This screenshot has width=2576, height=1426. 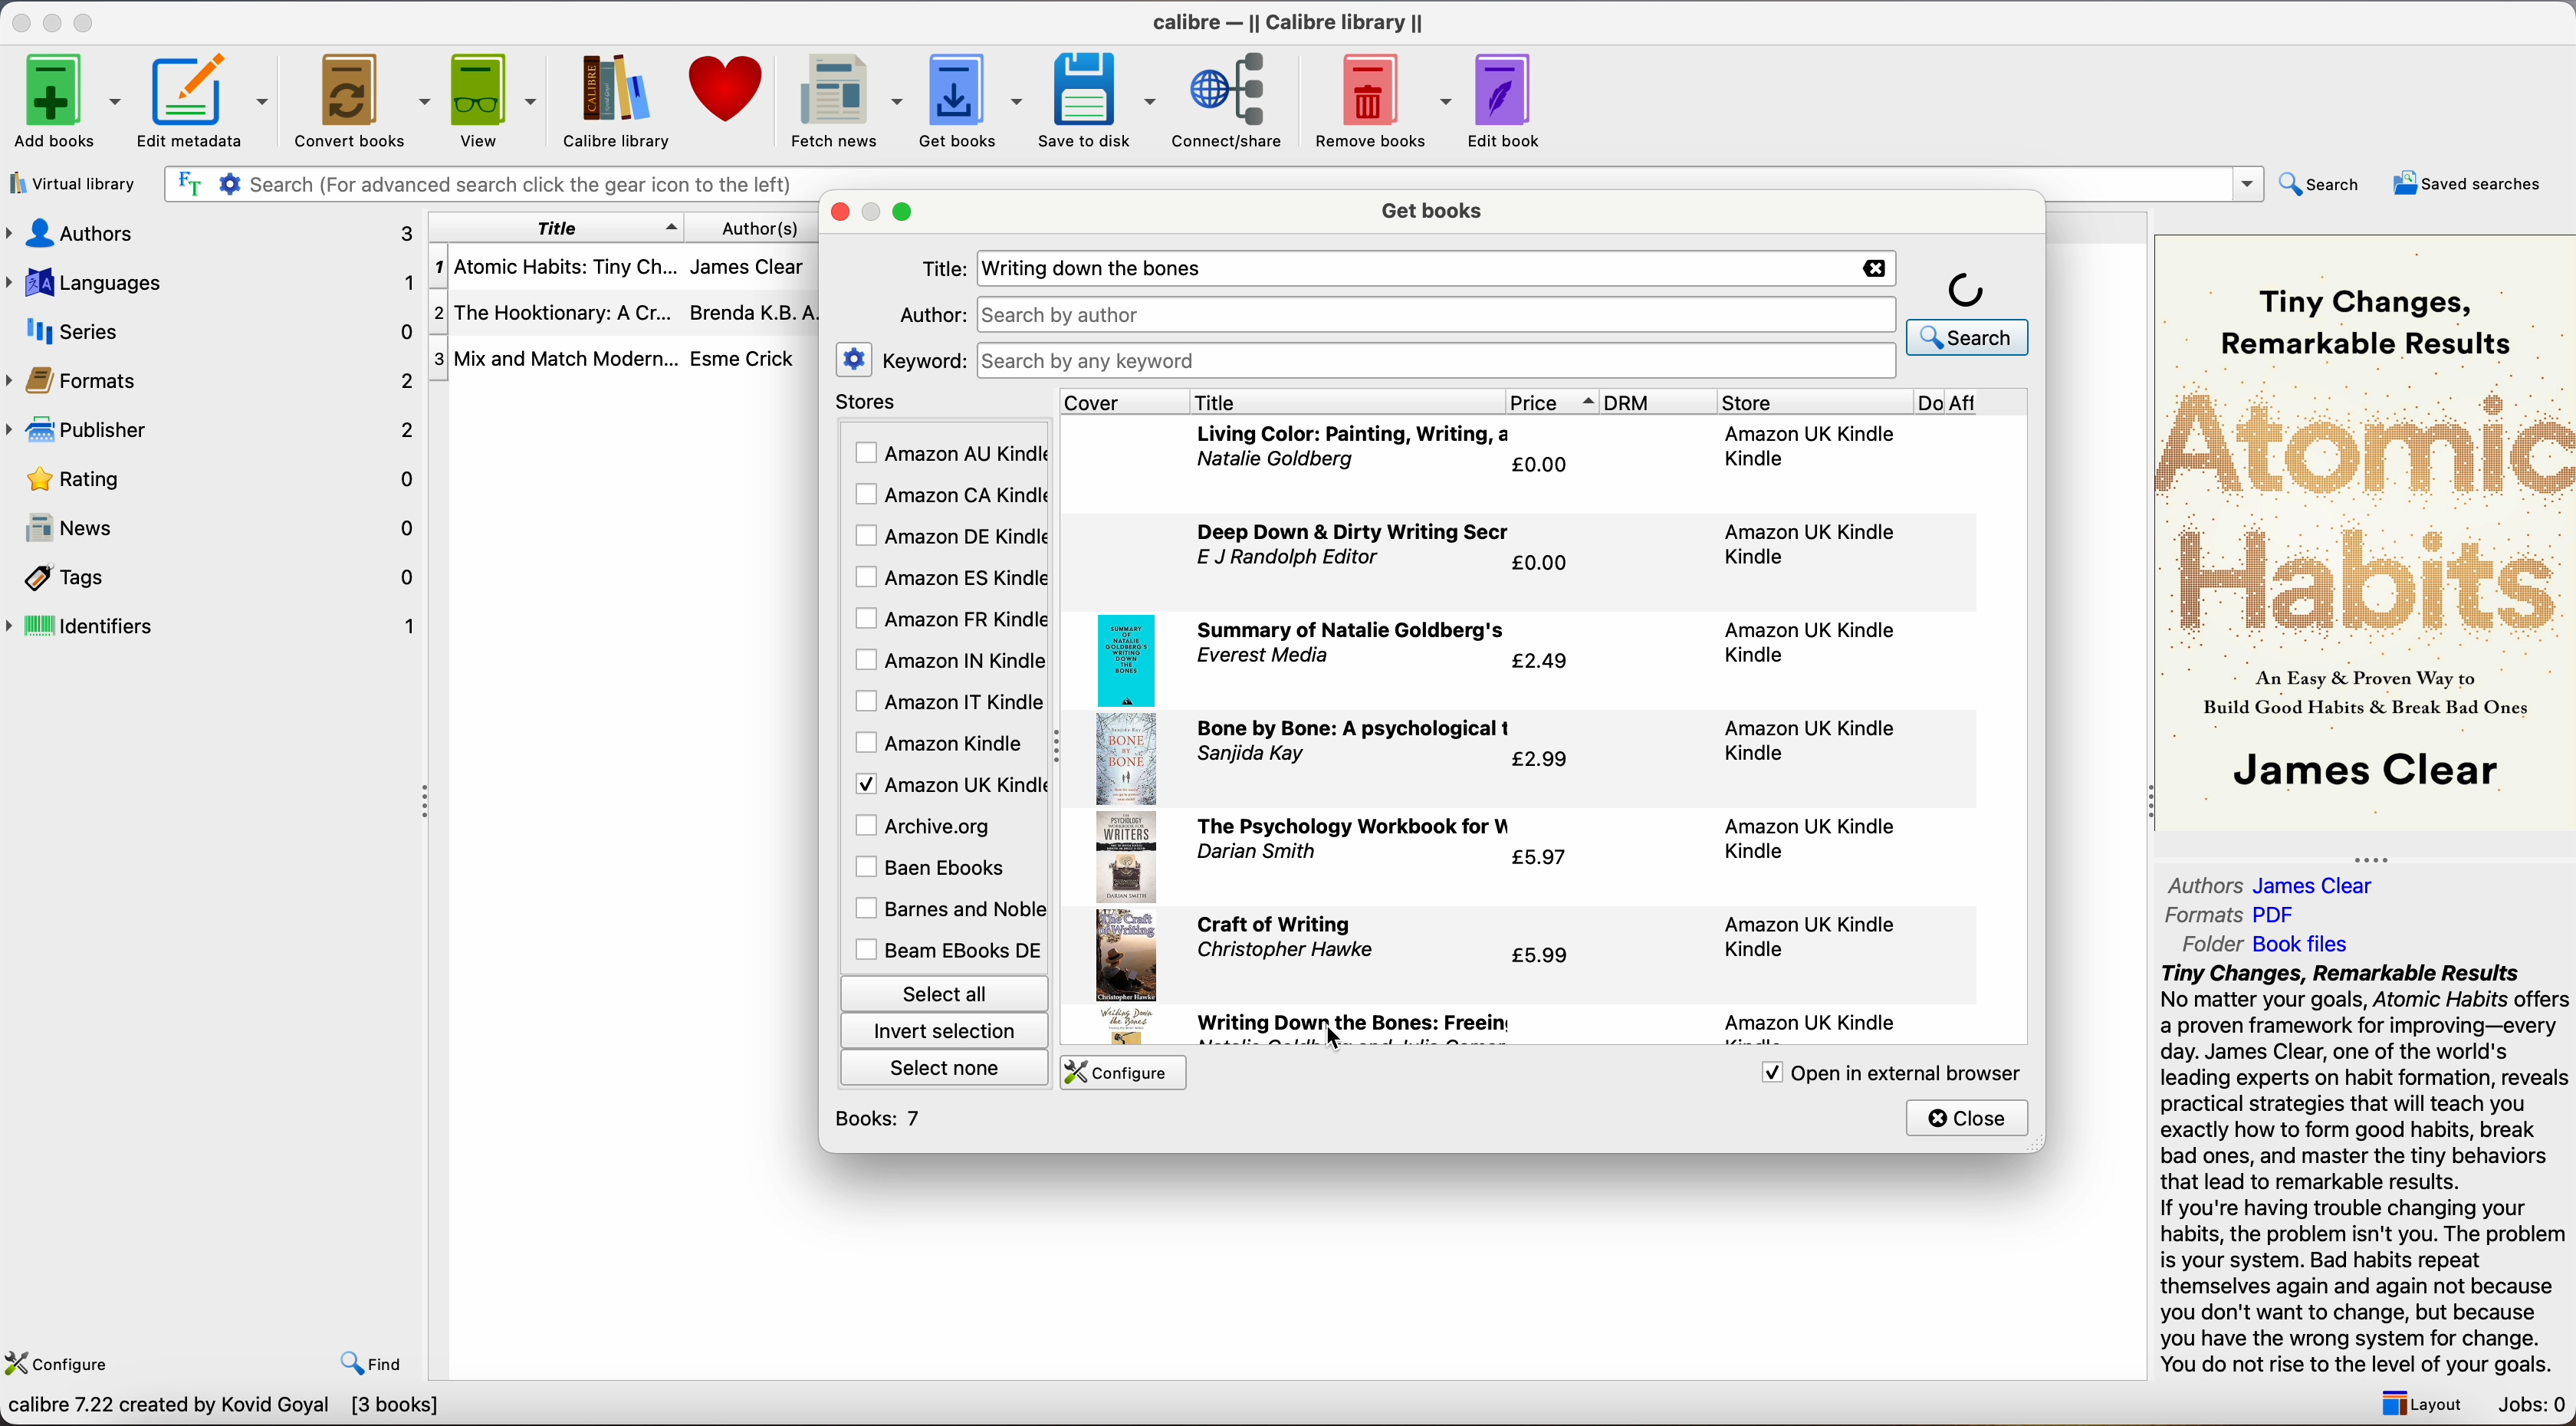 I want to click on craft of writing, so click(x=1275, y=925).